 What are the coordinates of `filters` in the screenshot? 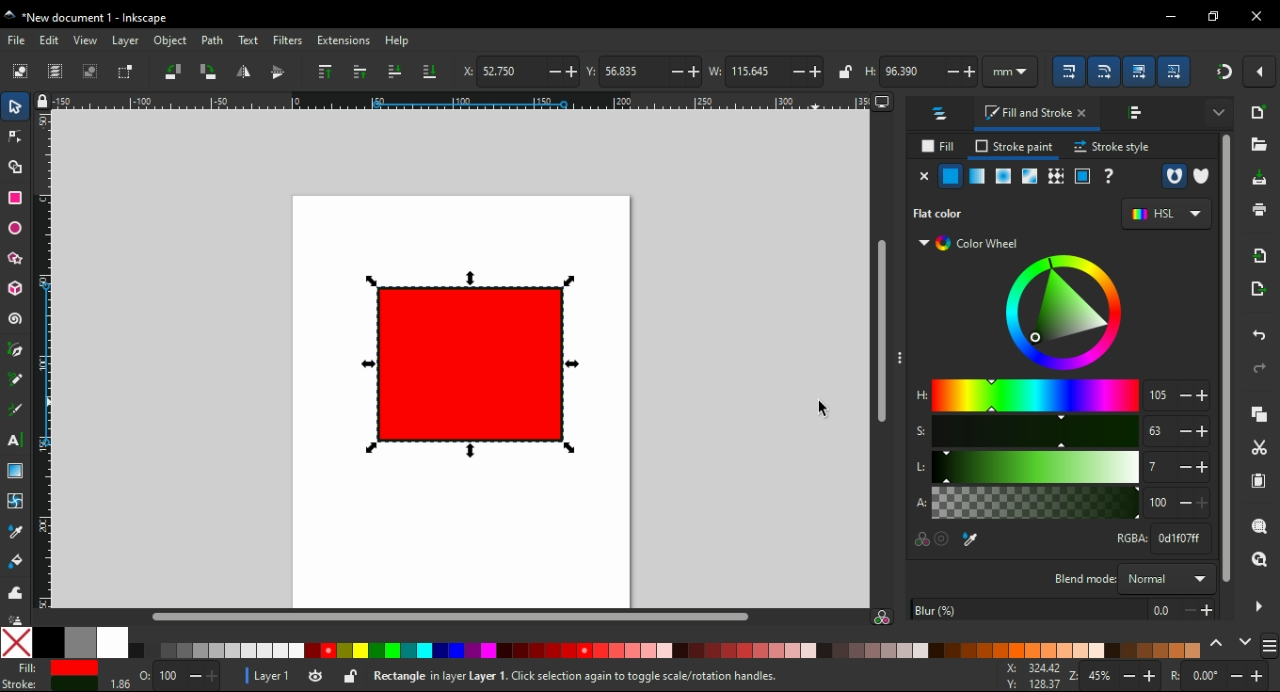 It's located at (288, 41).